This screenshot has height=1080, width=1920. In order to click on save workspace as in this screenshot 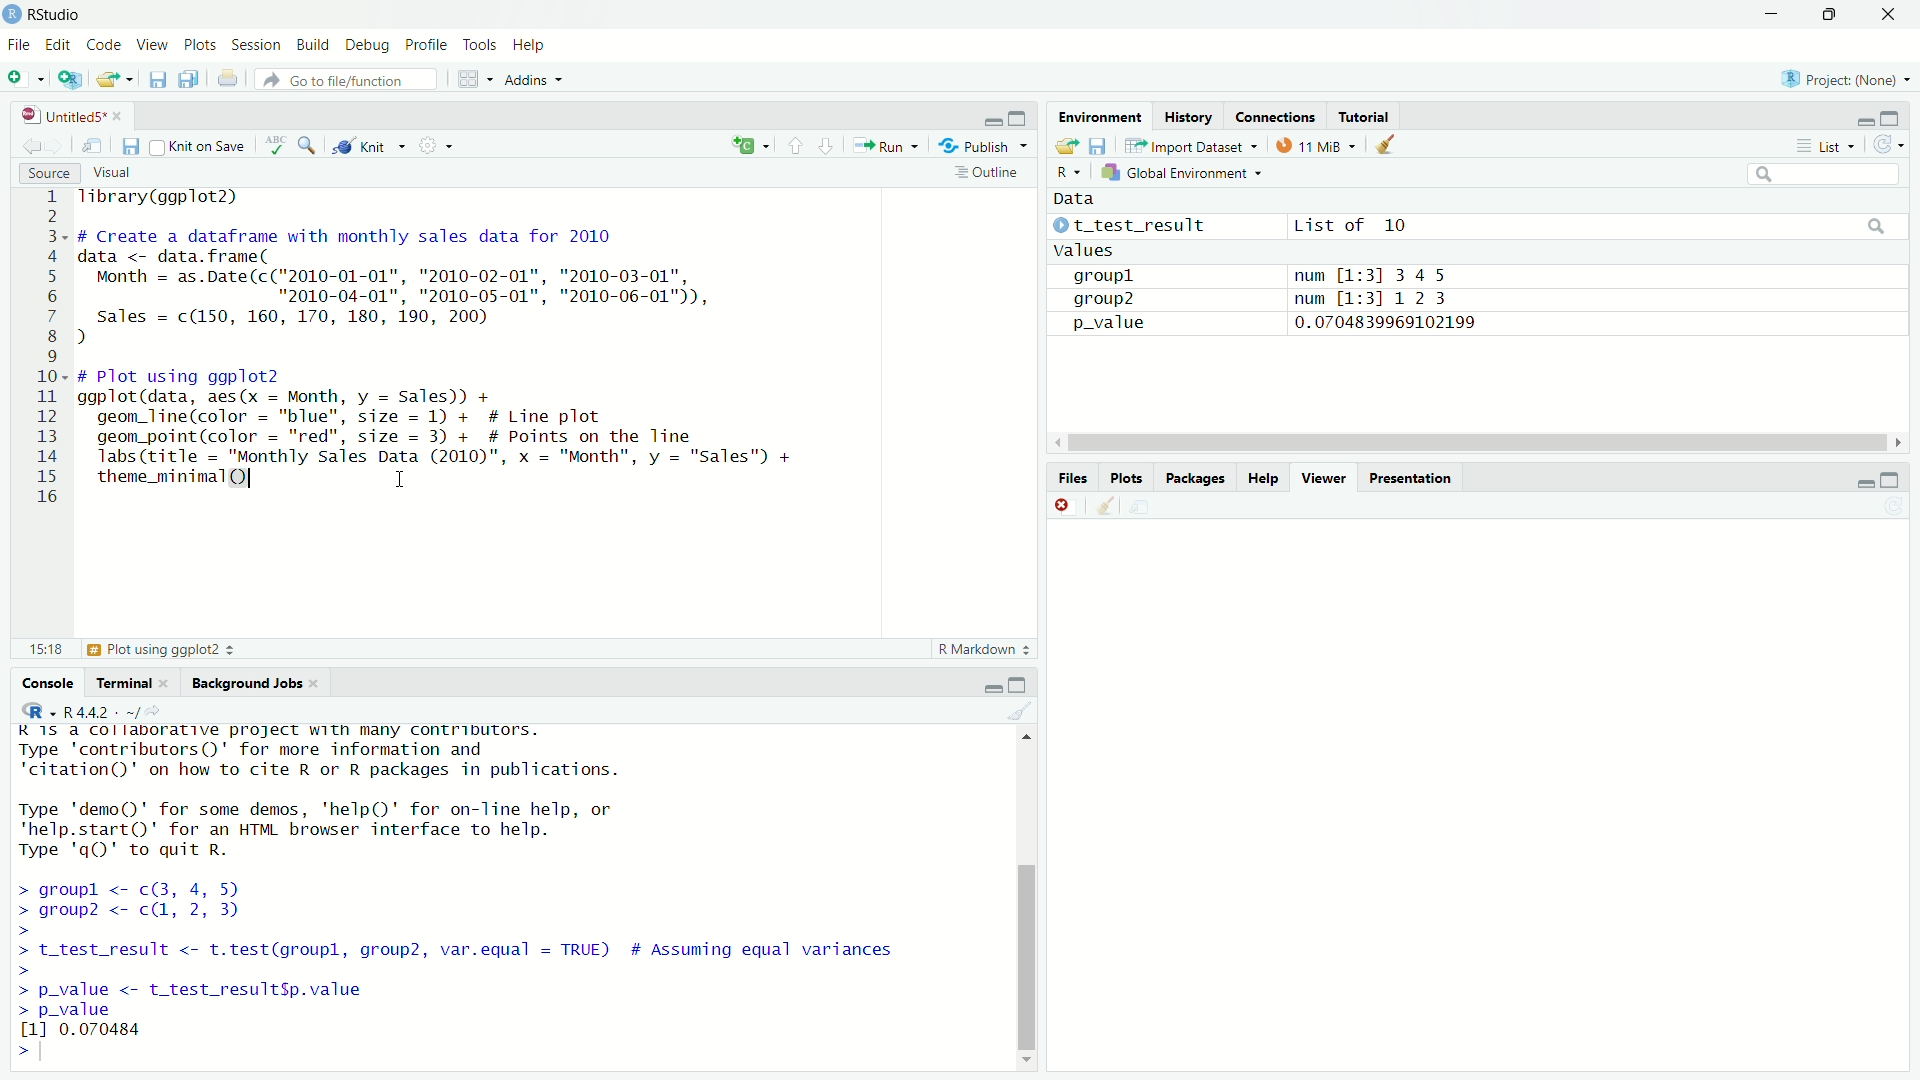, I will do `click(1099, 146)`.